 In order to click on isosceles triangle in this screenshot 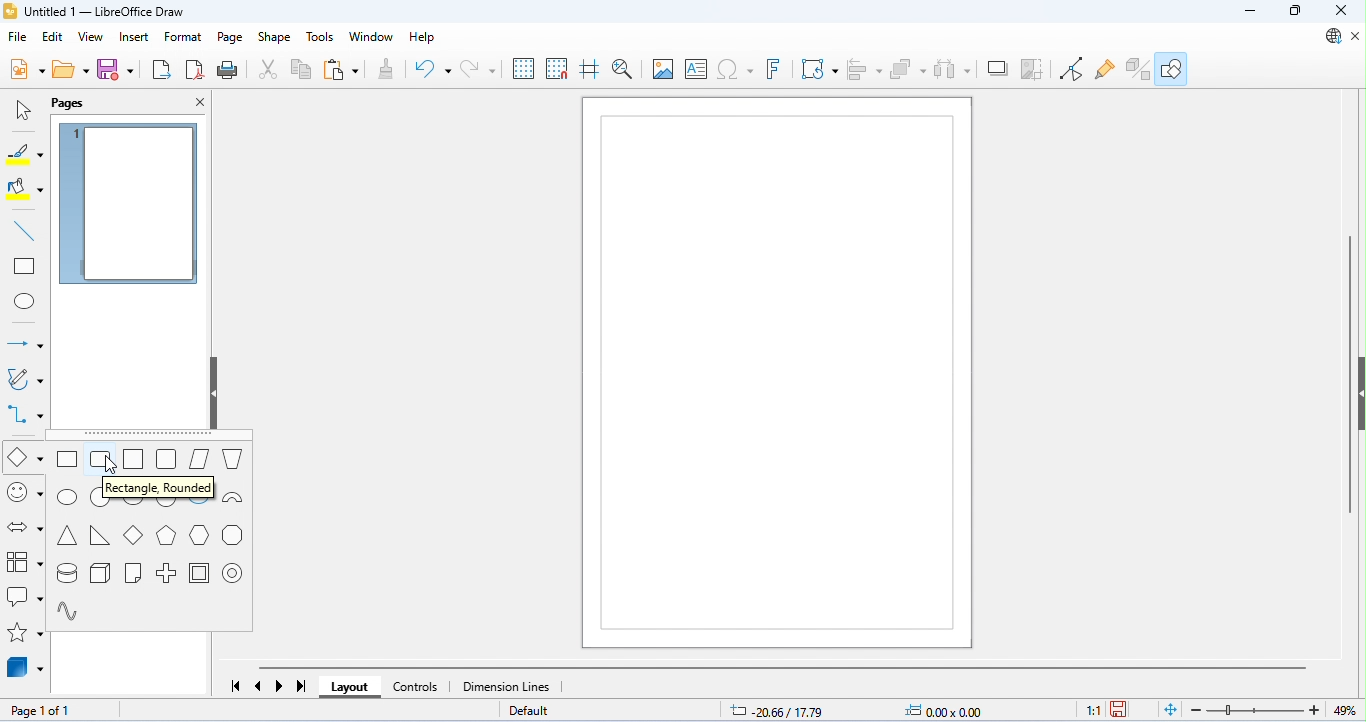, I will do `click(67, 535)`.